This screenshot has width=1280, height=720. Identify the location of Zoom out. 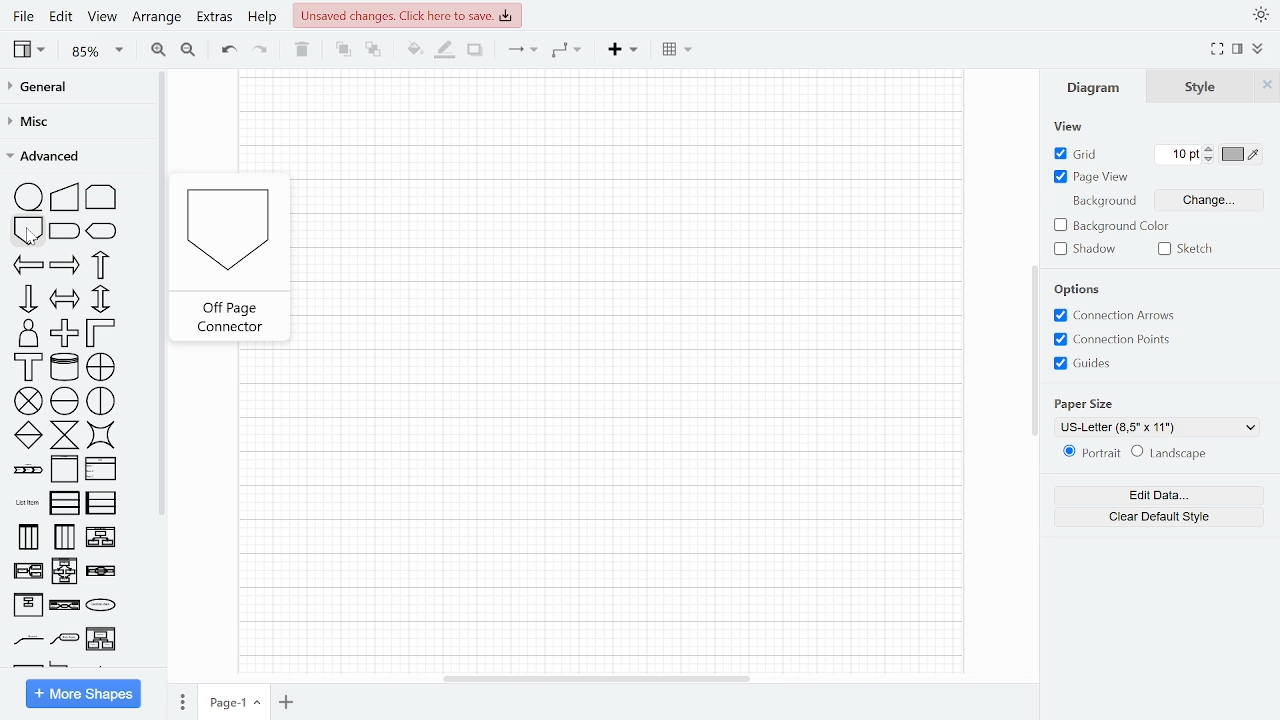
(187, 50).